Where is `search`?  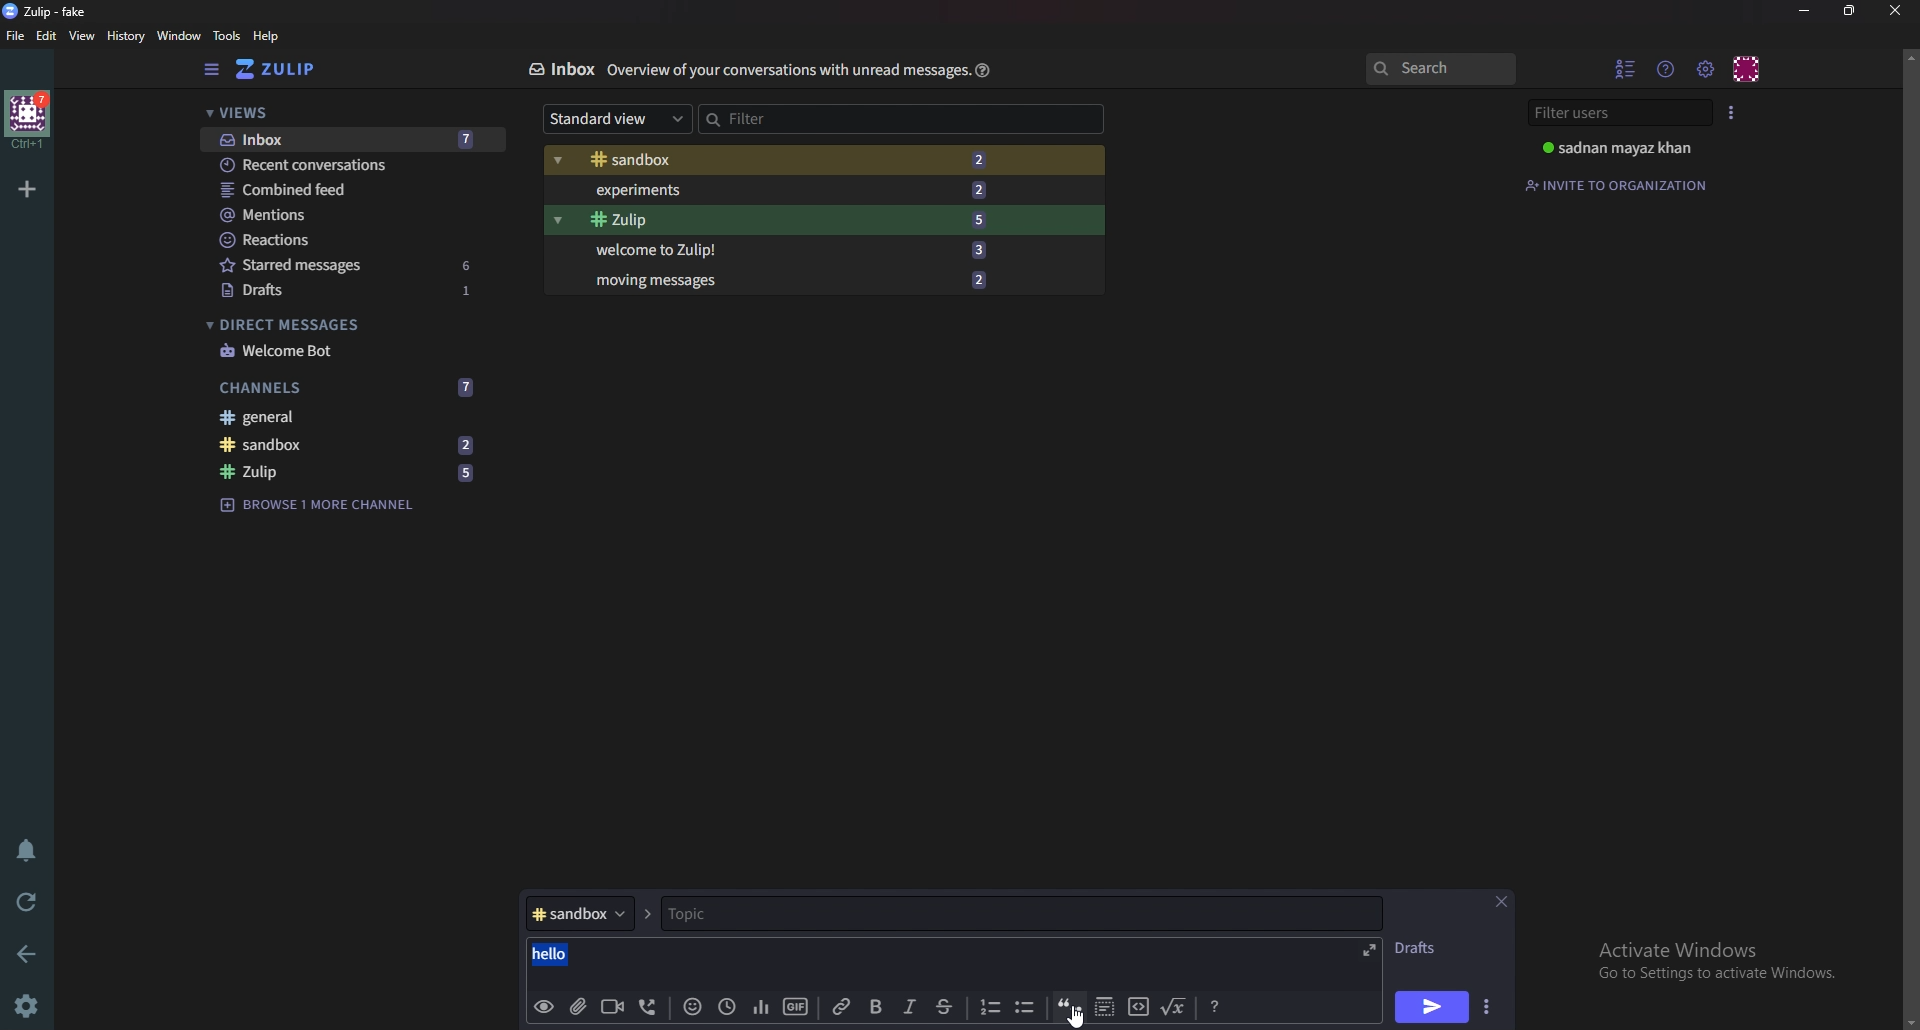 search is located at coordinates (1441, 70).